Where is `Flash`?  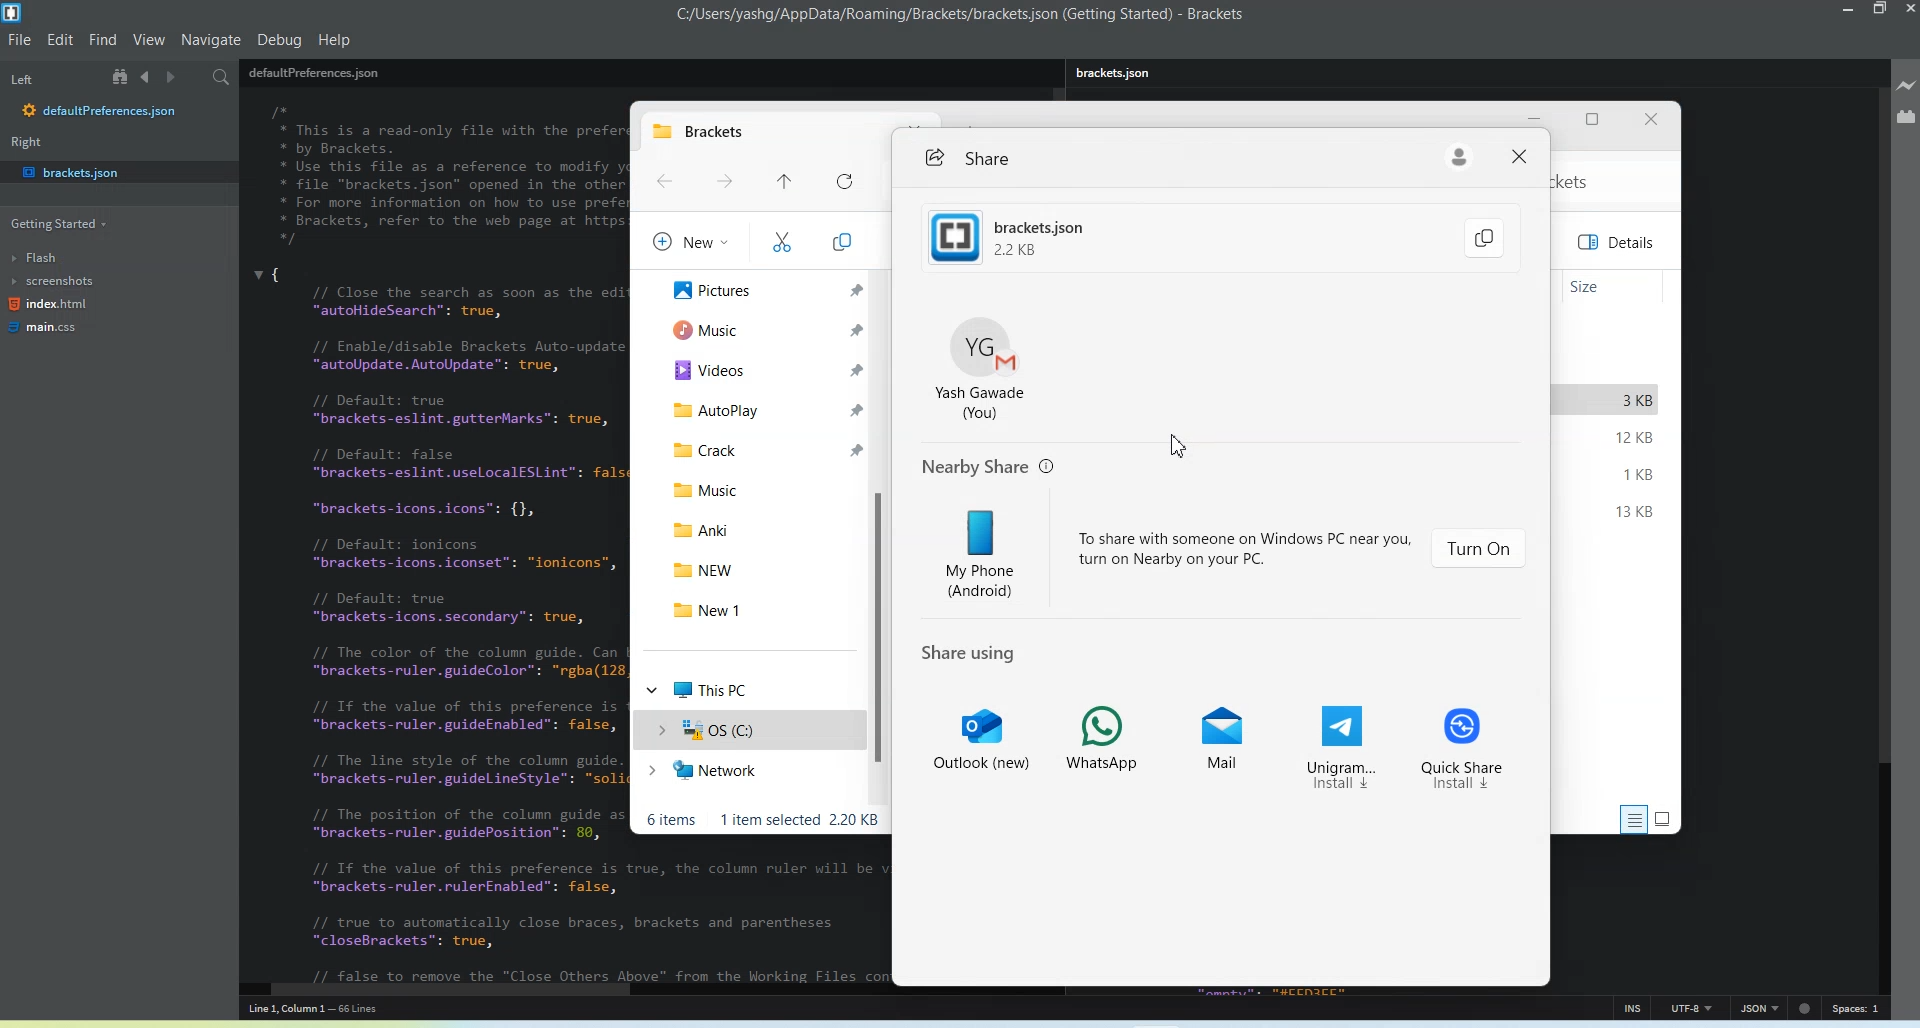
Flash is located at coordinates (48, 257).